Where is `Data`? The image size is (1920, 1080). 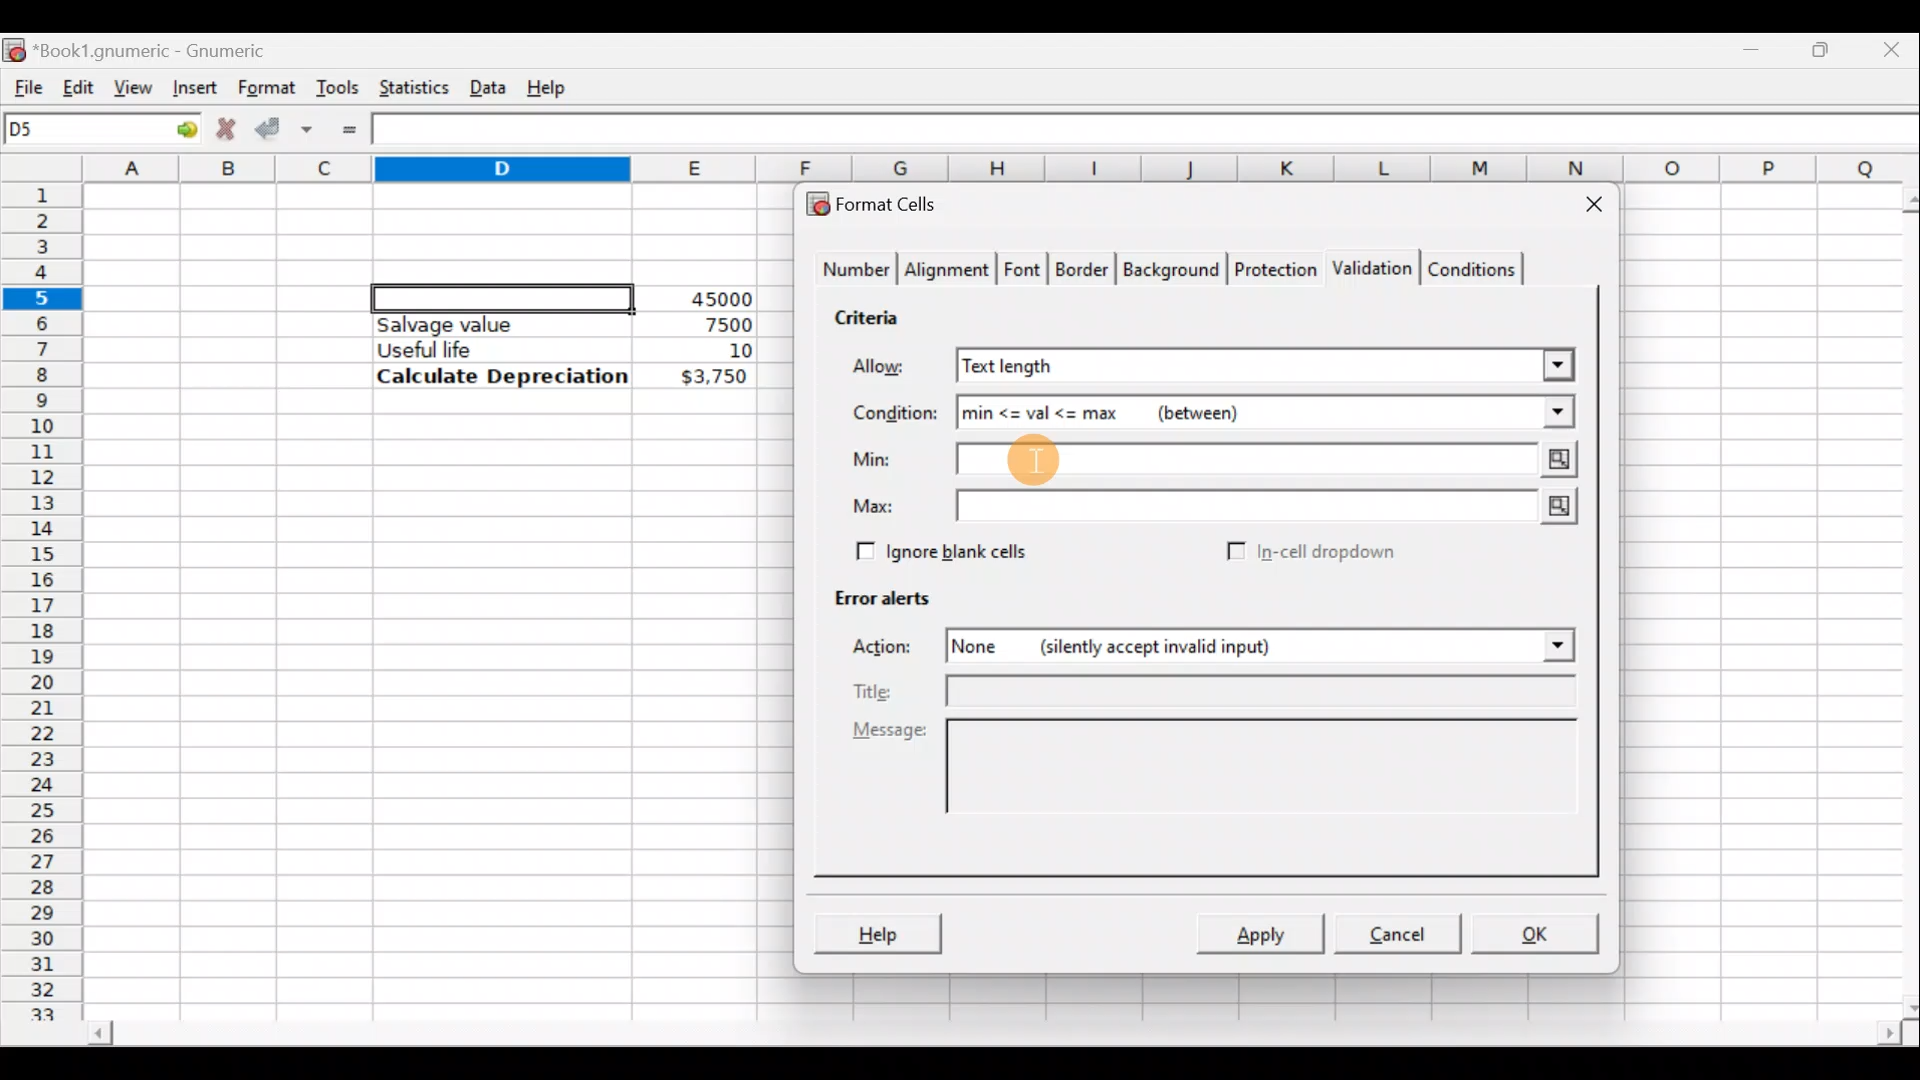 Data is located at coordinates (487, 83).